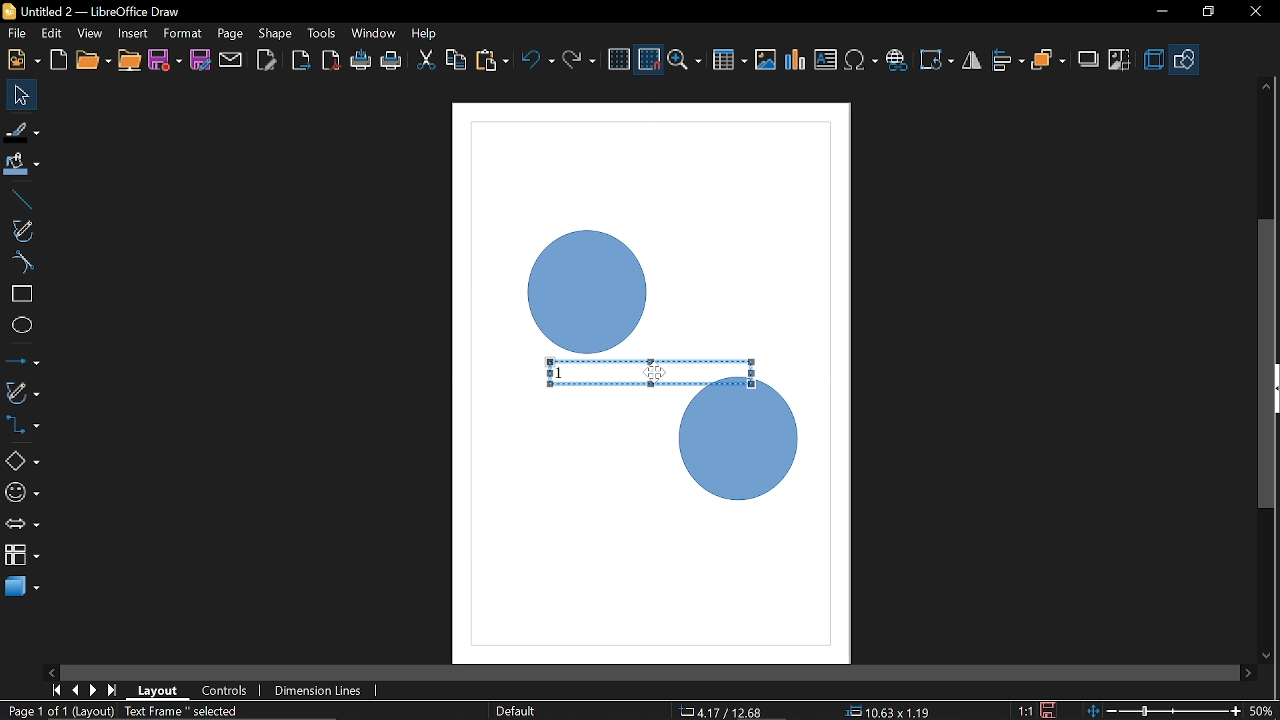  Describe the element at coordinates (232, 59) in the screenshot. I see `Attach` at that location.